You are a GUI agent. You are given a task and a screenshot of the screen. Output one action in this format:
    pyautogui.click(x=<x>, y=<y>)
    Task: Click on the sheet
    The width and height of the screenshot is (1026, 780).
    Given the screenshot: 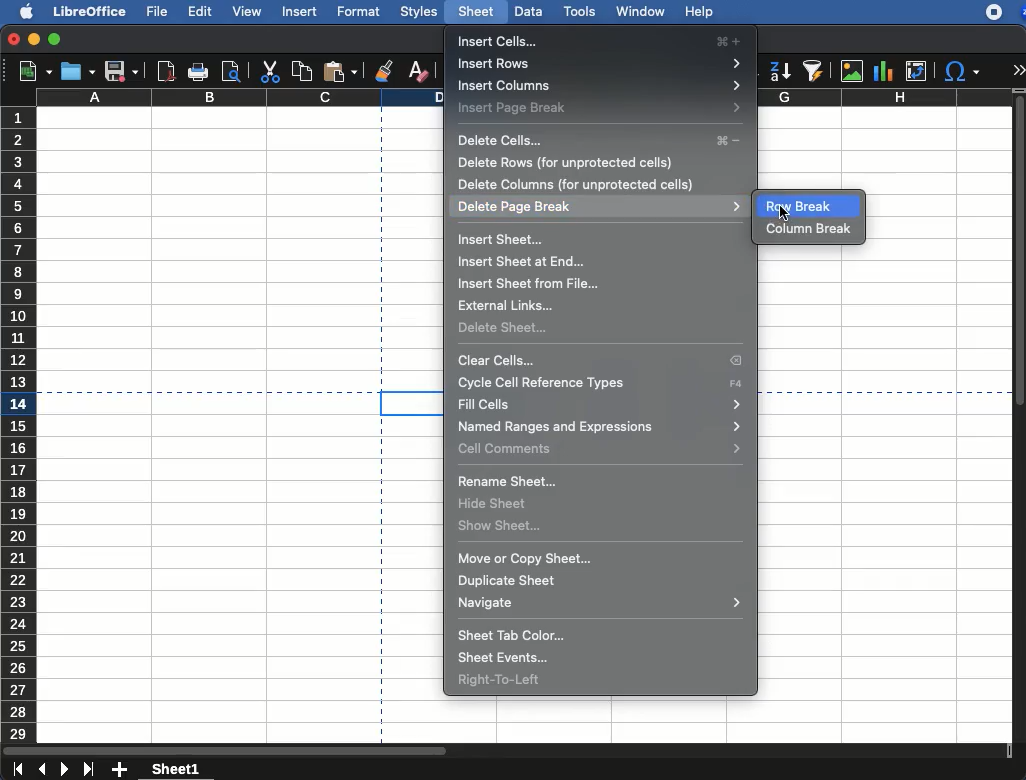 What is the action you would take?
    pyautogui.click(x=476, y=11)
    